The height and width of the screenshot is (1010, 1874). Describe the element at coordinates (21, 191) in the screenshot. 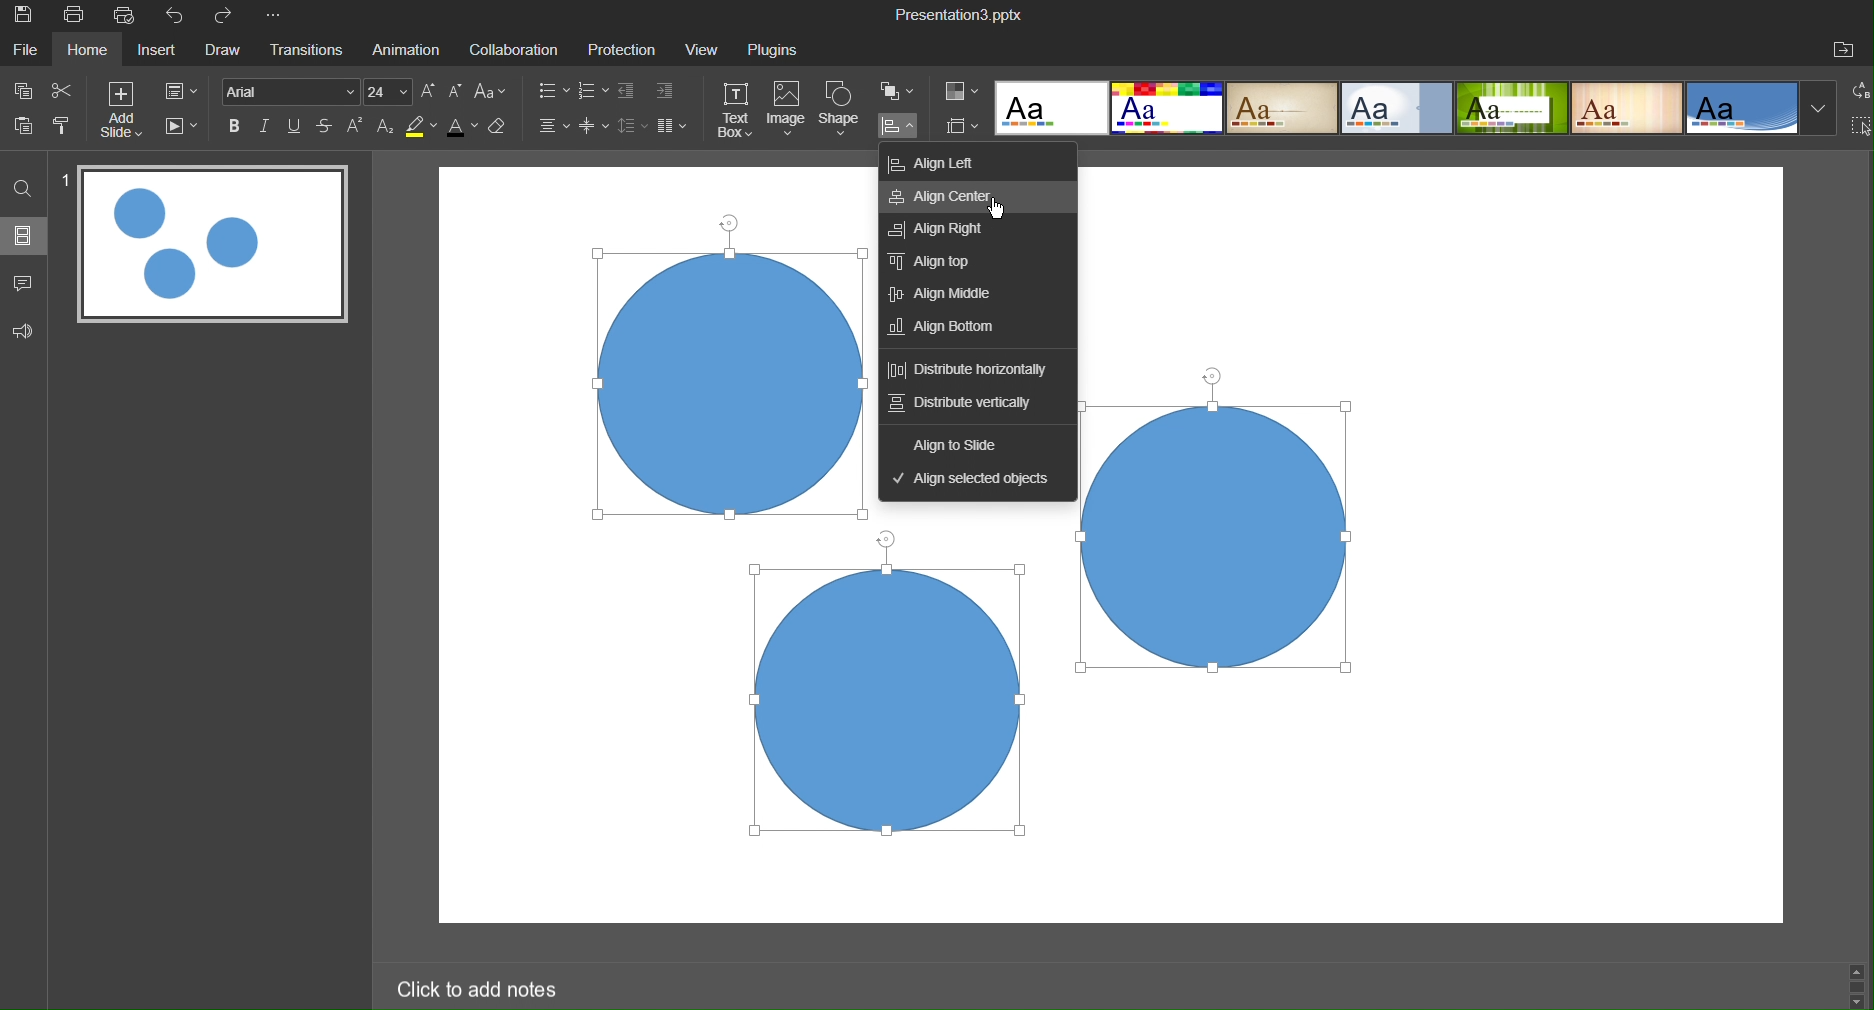

I see `Find` at that location.